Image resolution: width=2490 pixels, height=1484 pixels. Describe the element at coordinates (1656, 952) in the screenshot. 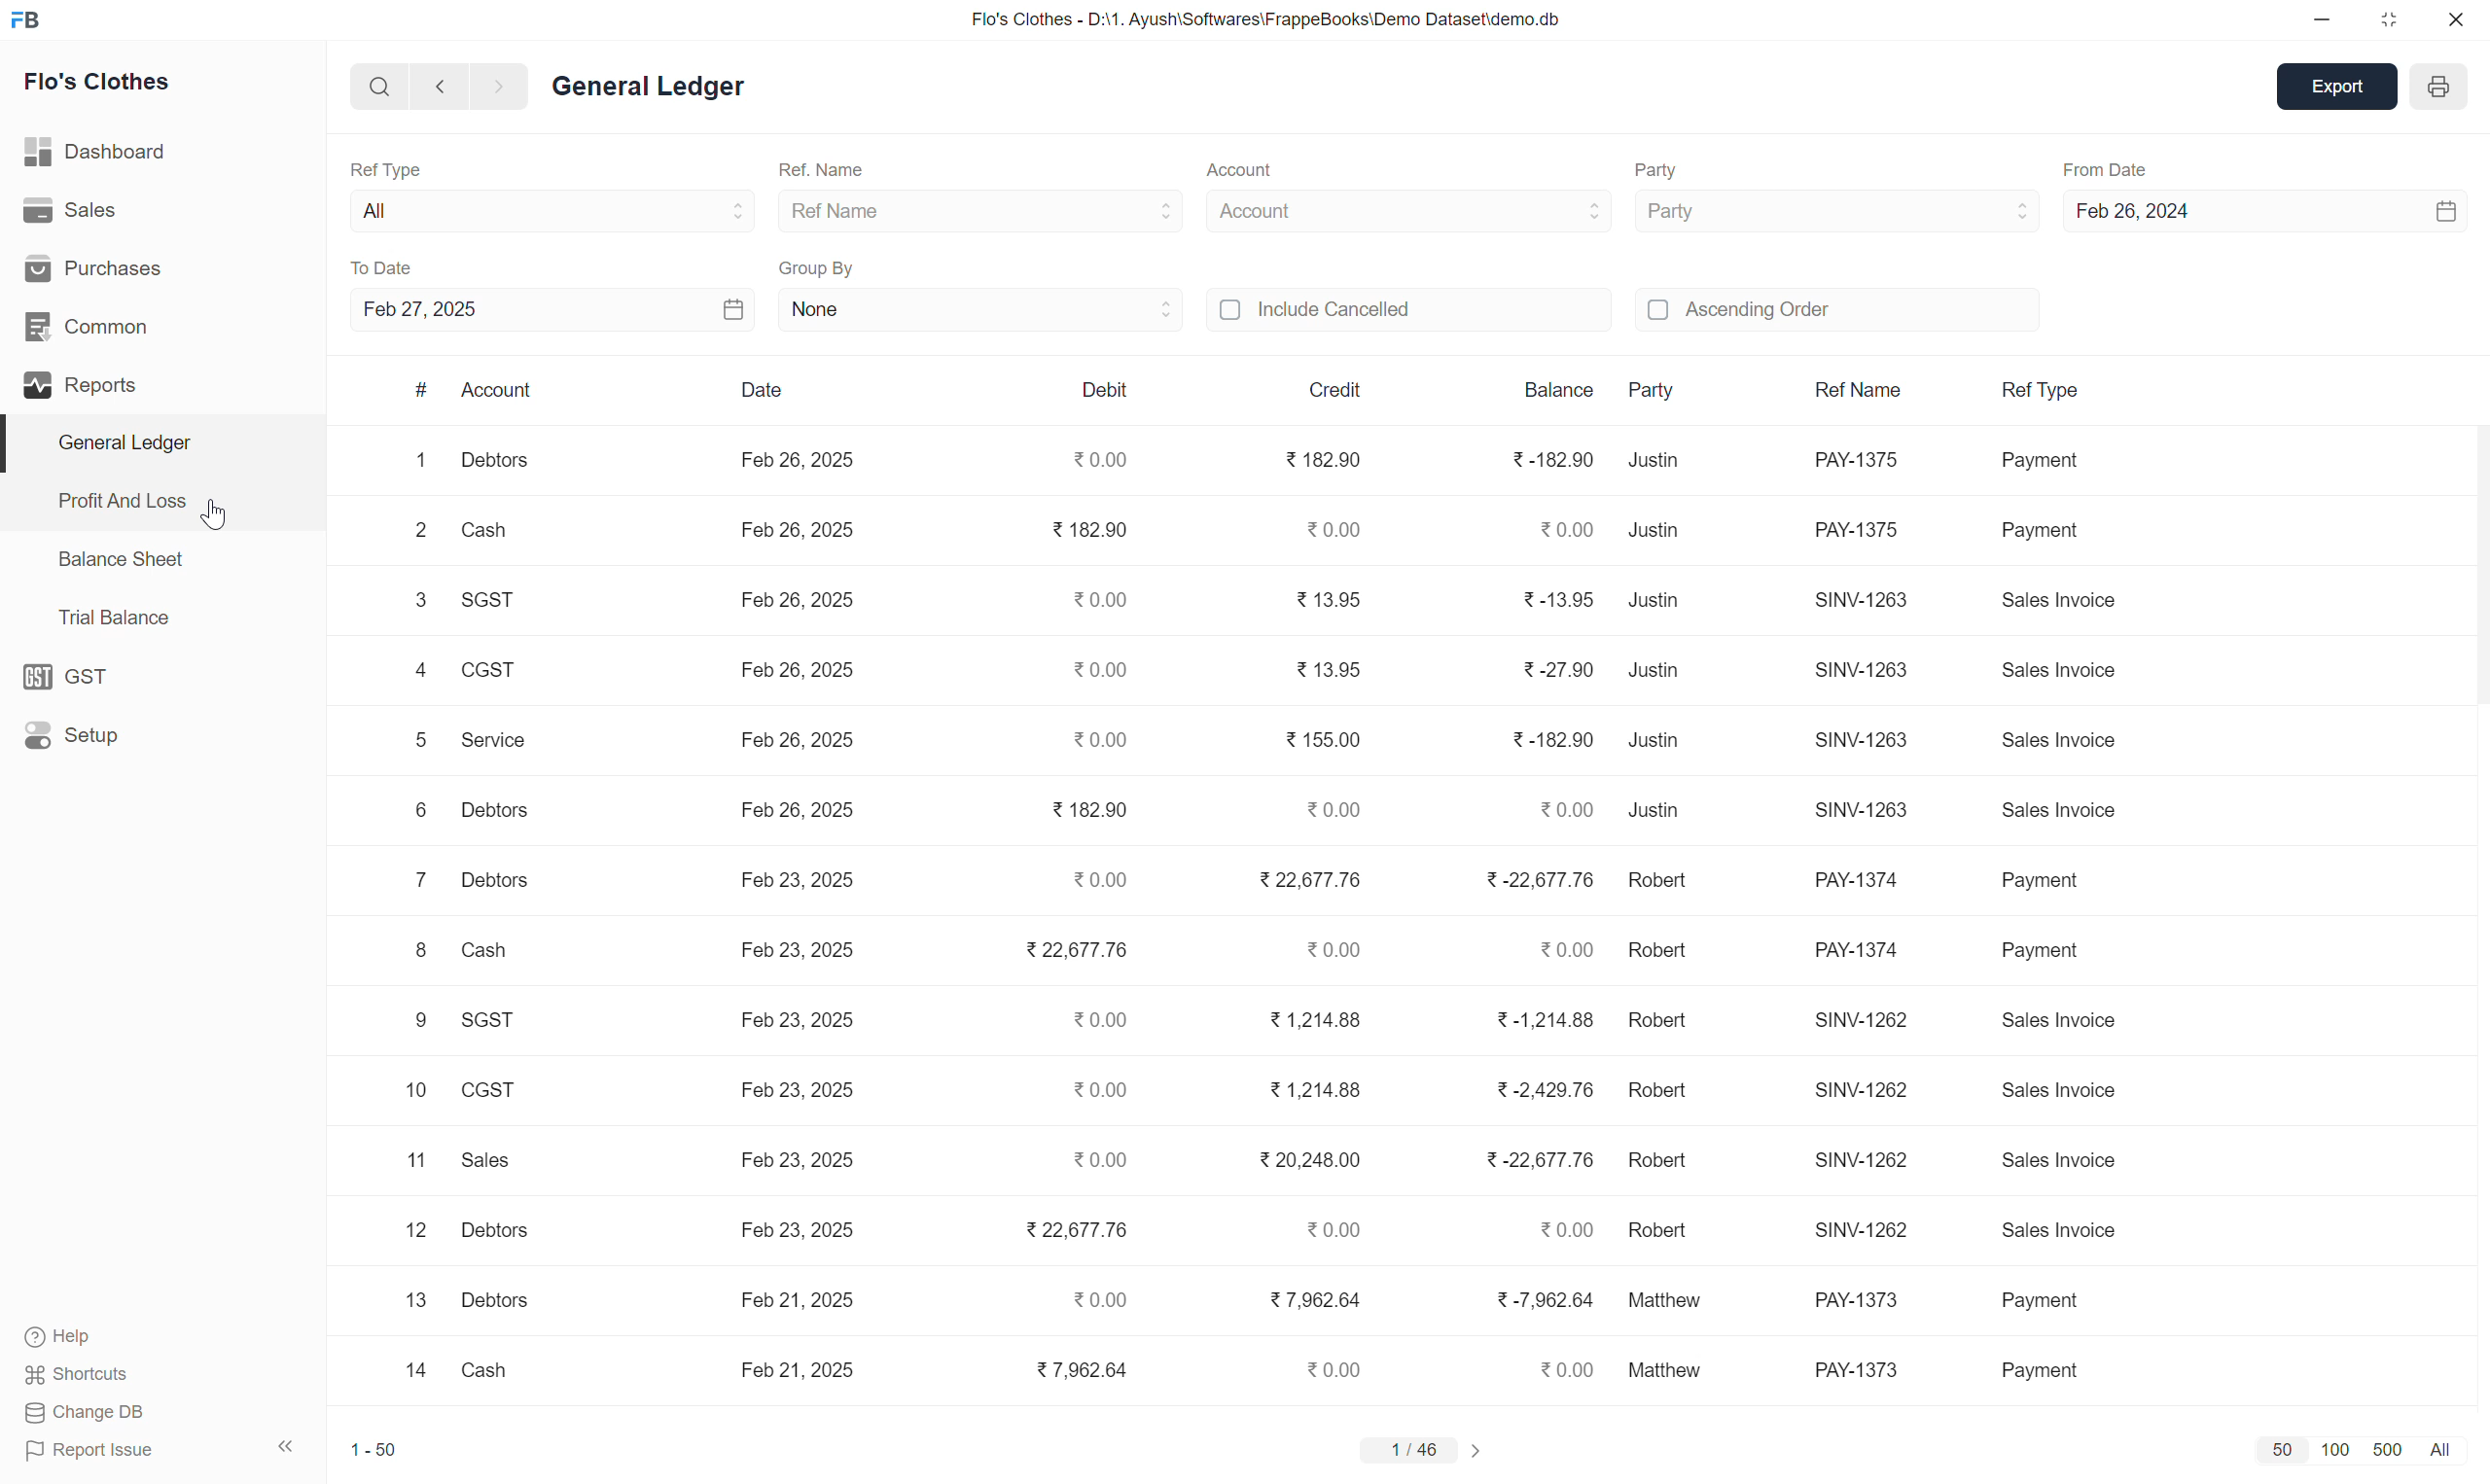

I see `Robert` at that location.